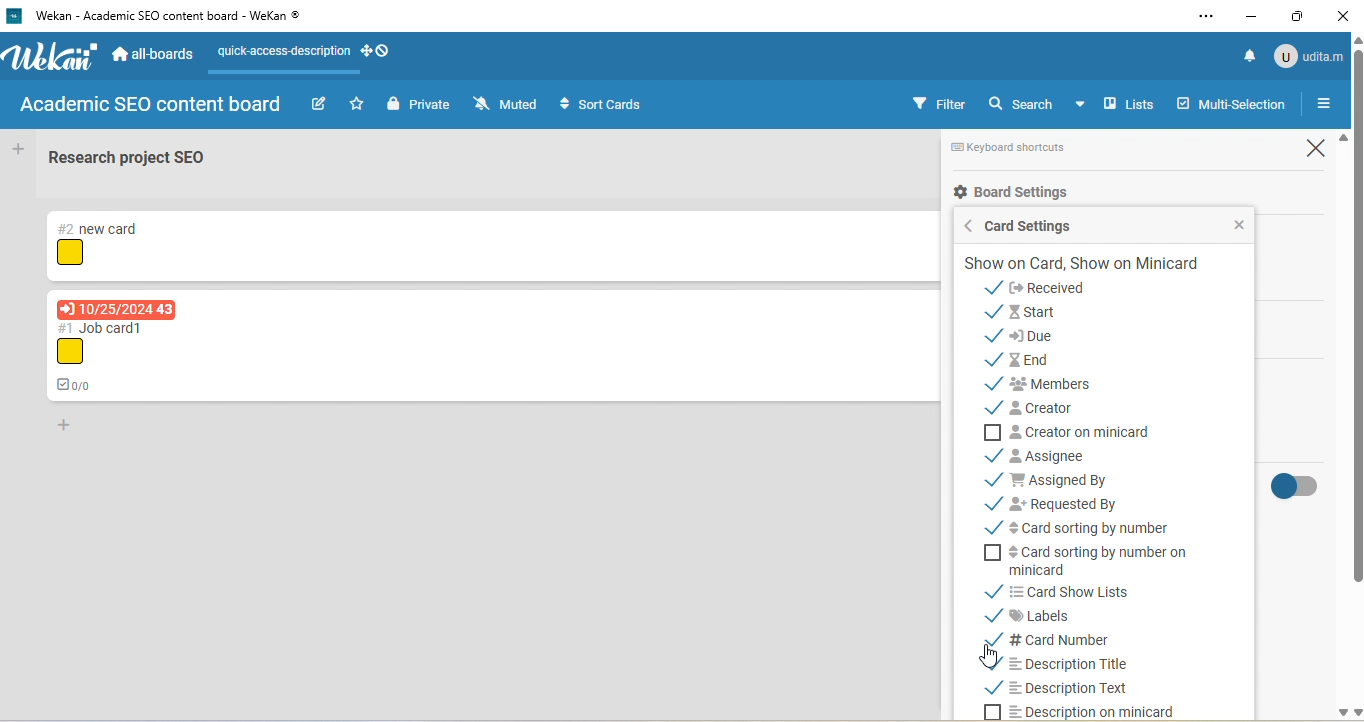 This screenshot has height=722, width=1364. What do you see at coordinates (417, 104) in the screenshot?
I see `private` at bounding box center [417, 104].